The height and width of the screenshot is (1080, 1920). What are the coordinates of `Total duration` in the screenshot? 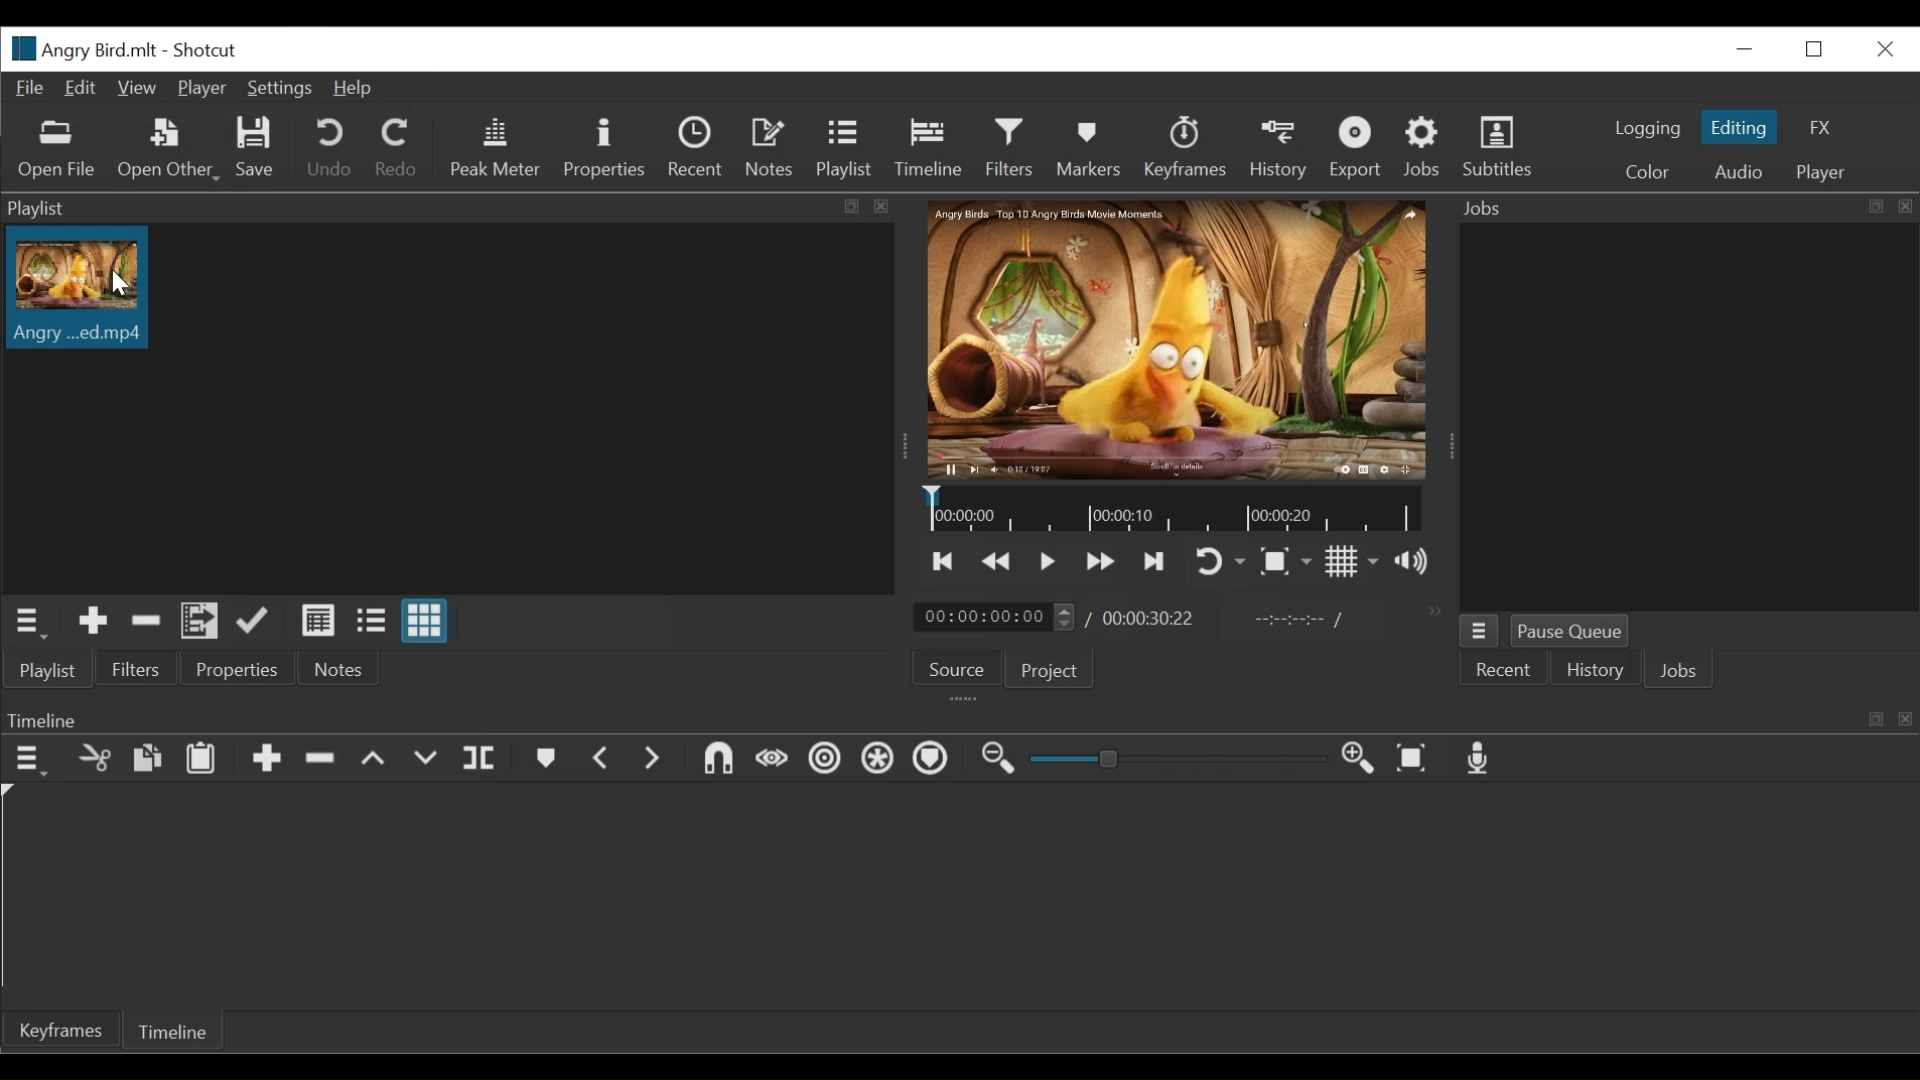 It's located at (1150, 617).